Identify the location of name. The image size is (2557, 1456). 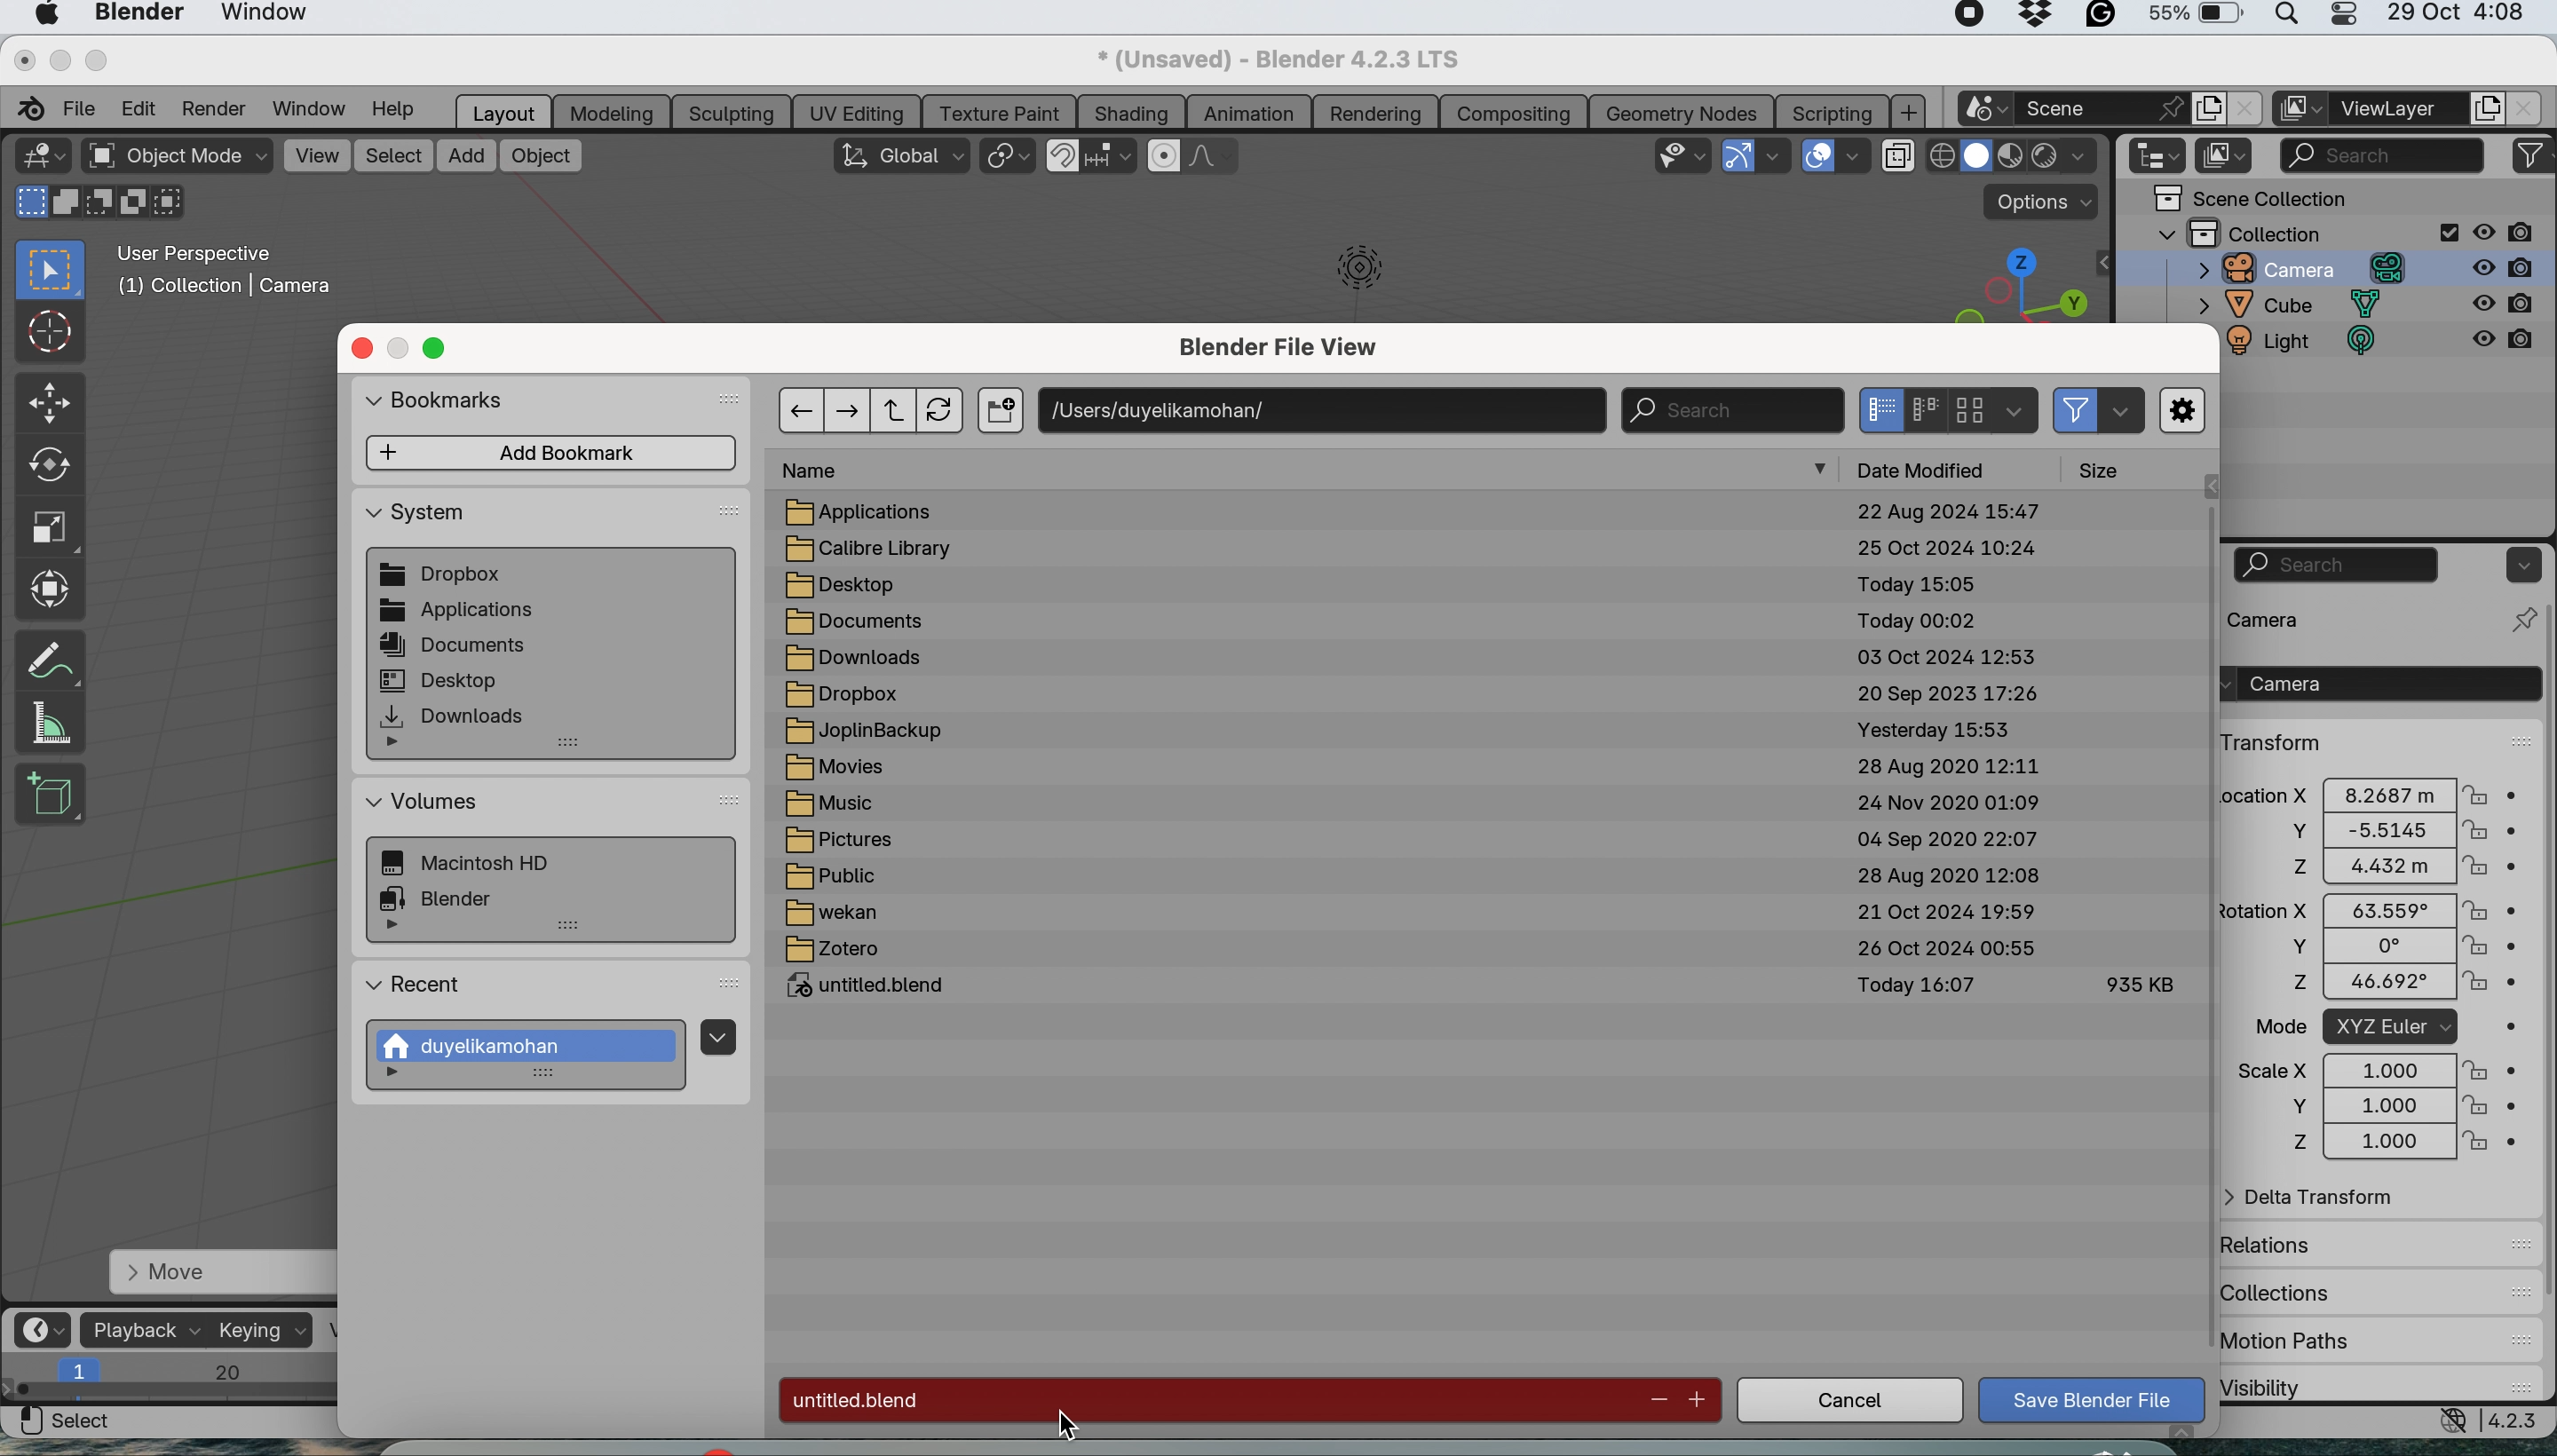
(823, 471).